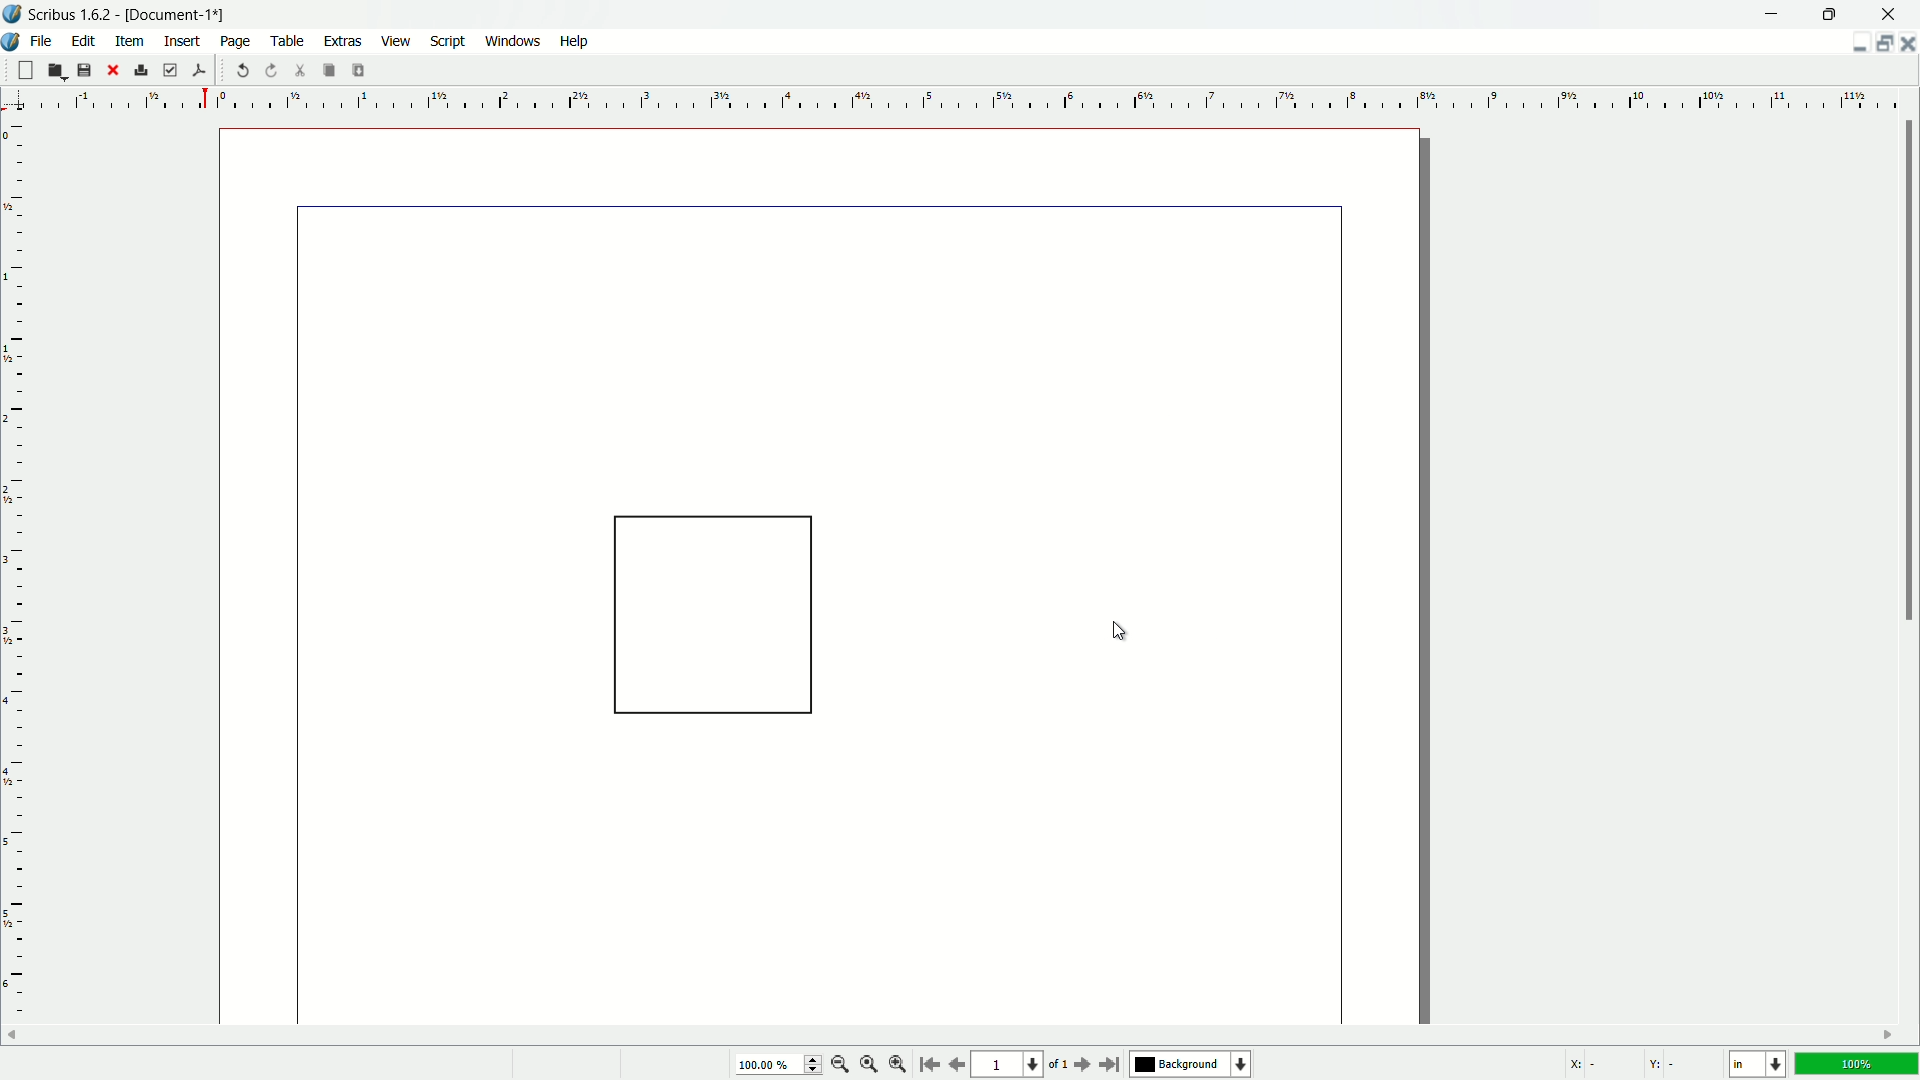  Describe the element at coordinates (781, 1065) in the screenshot. I see `100.00%` at that location.